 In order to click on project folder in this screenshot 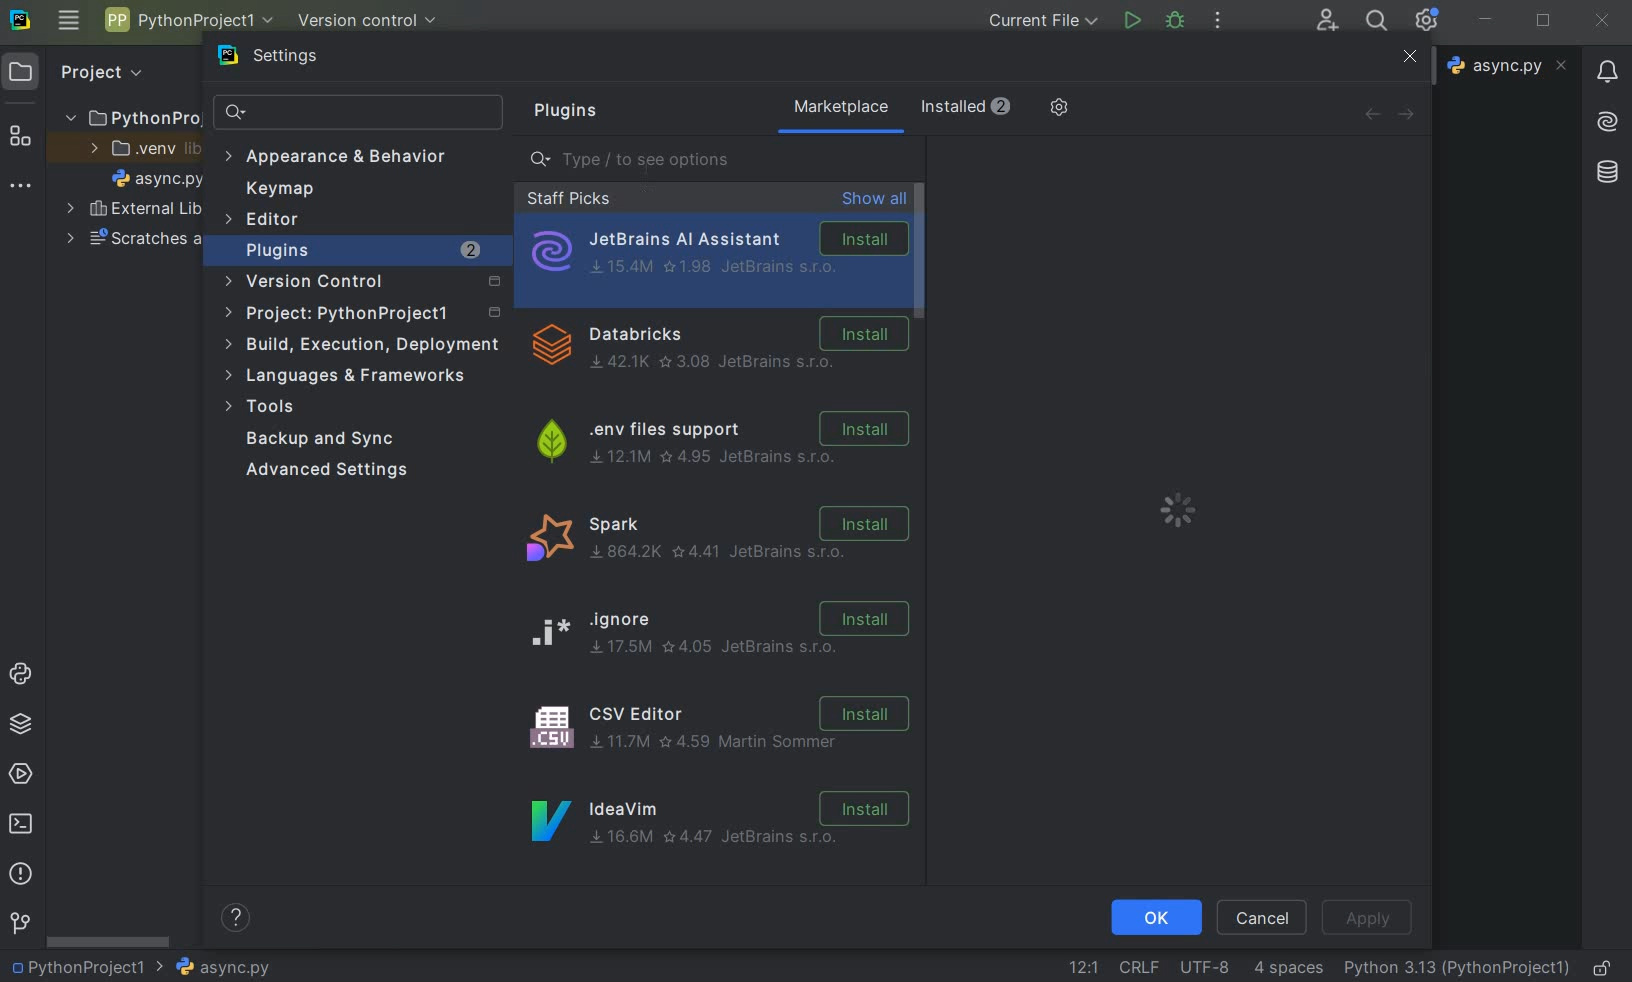, I will do `click(125, 117)`.